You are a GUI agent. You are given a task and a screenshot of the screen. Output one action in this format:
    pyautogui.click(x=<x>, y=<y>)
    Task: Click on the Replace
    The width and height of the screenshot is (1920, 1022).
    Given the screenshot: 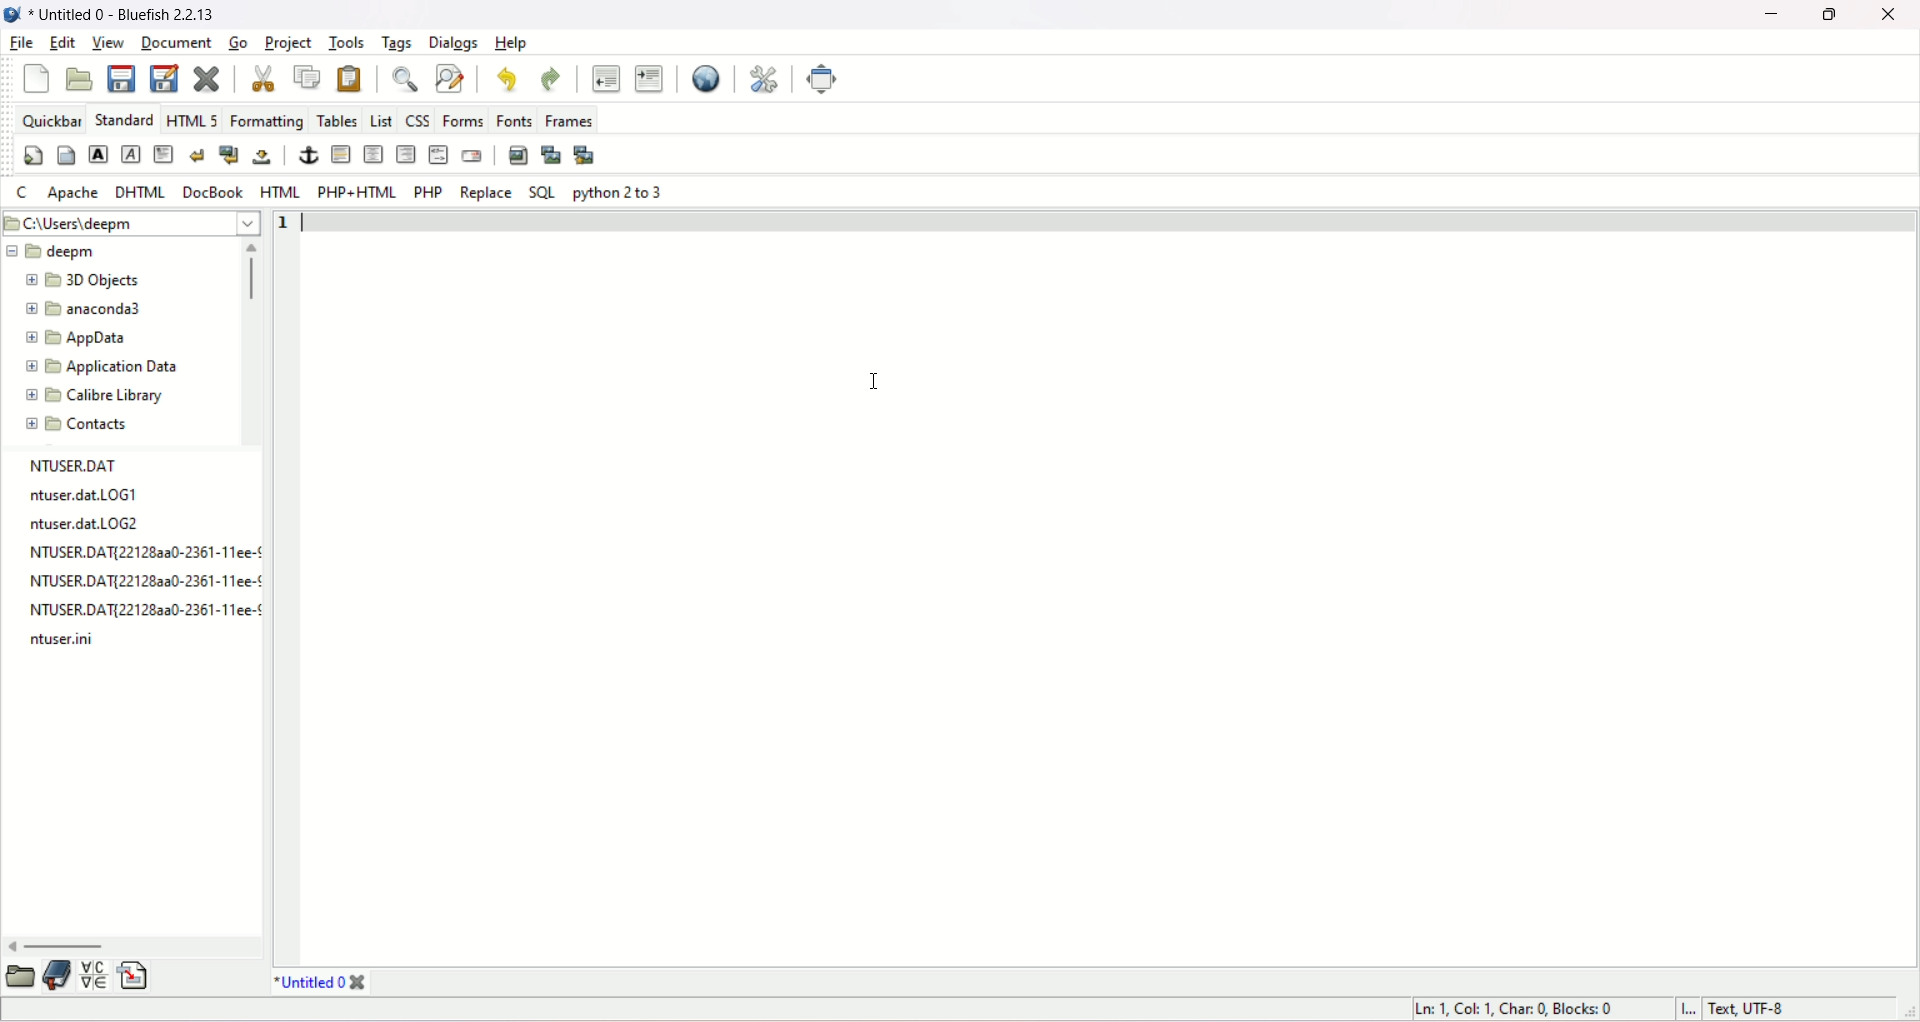 What is the action you would take?
    pyautogui.click(x=488, y=193)
    